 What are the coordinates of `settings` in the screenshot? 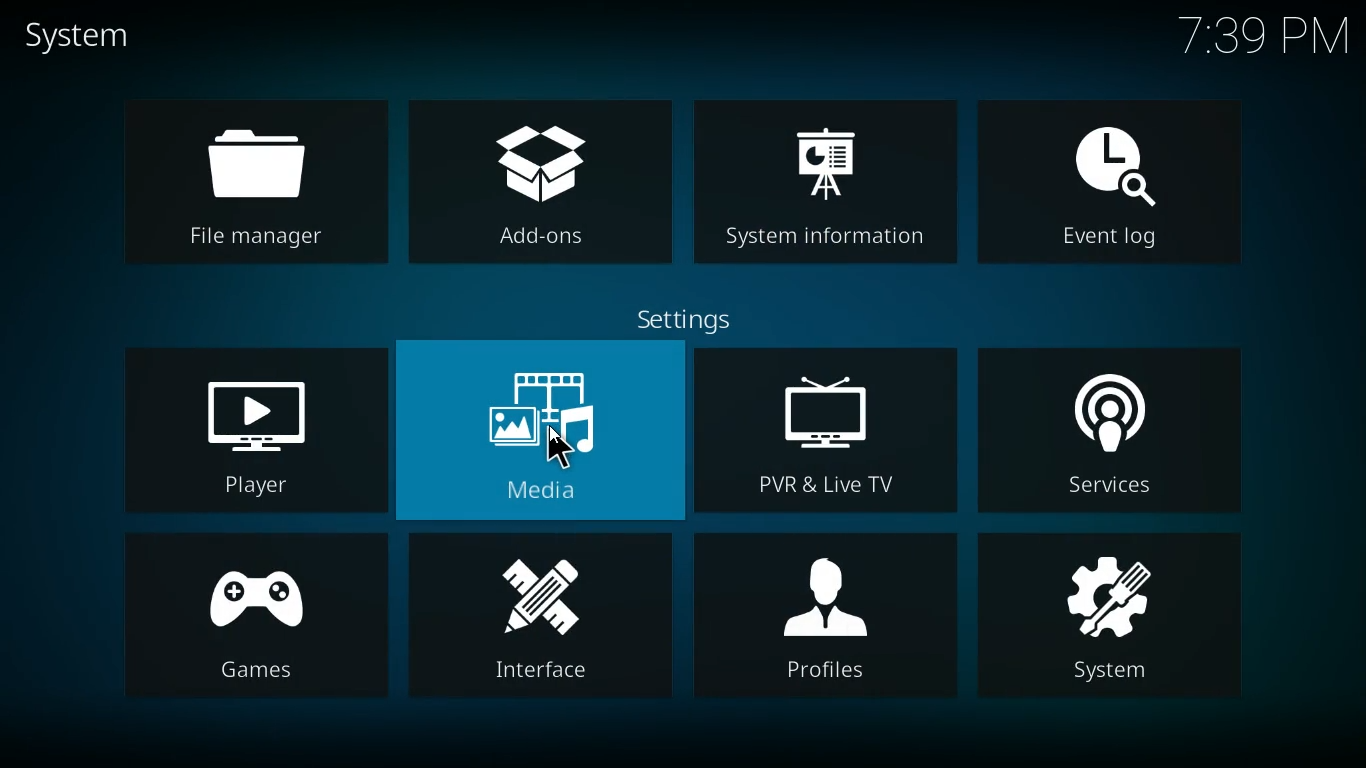 It's located at (696, 317).